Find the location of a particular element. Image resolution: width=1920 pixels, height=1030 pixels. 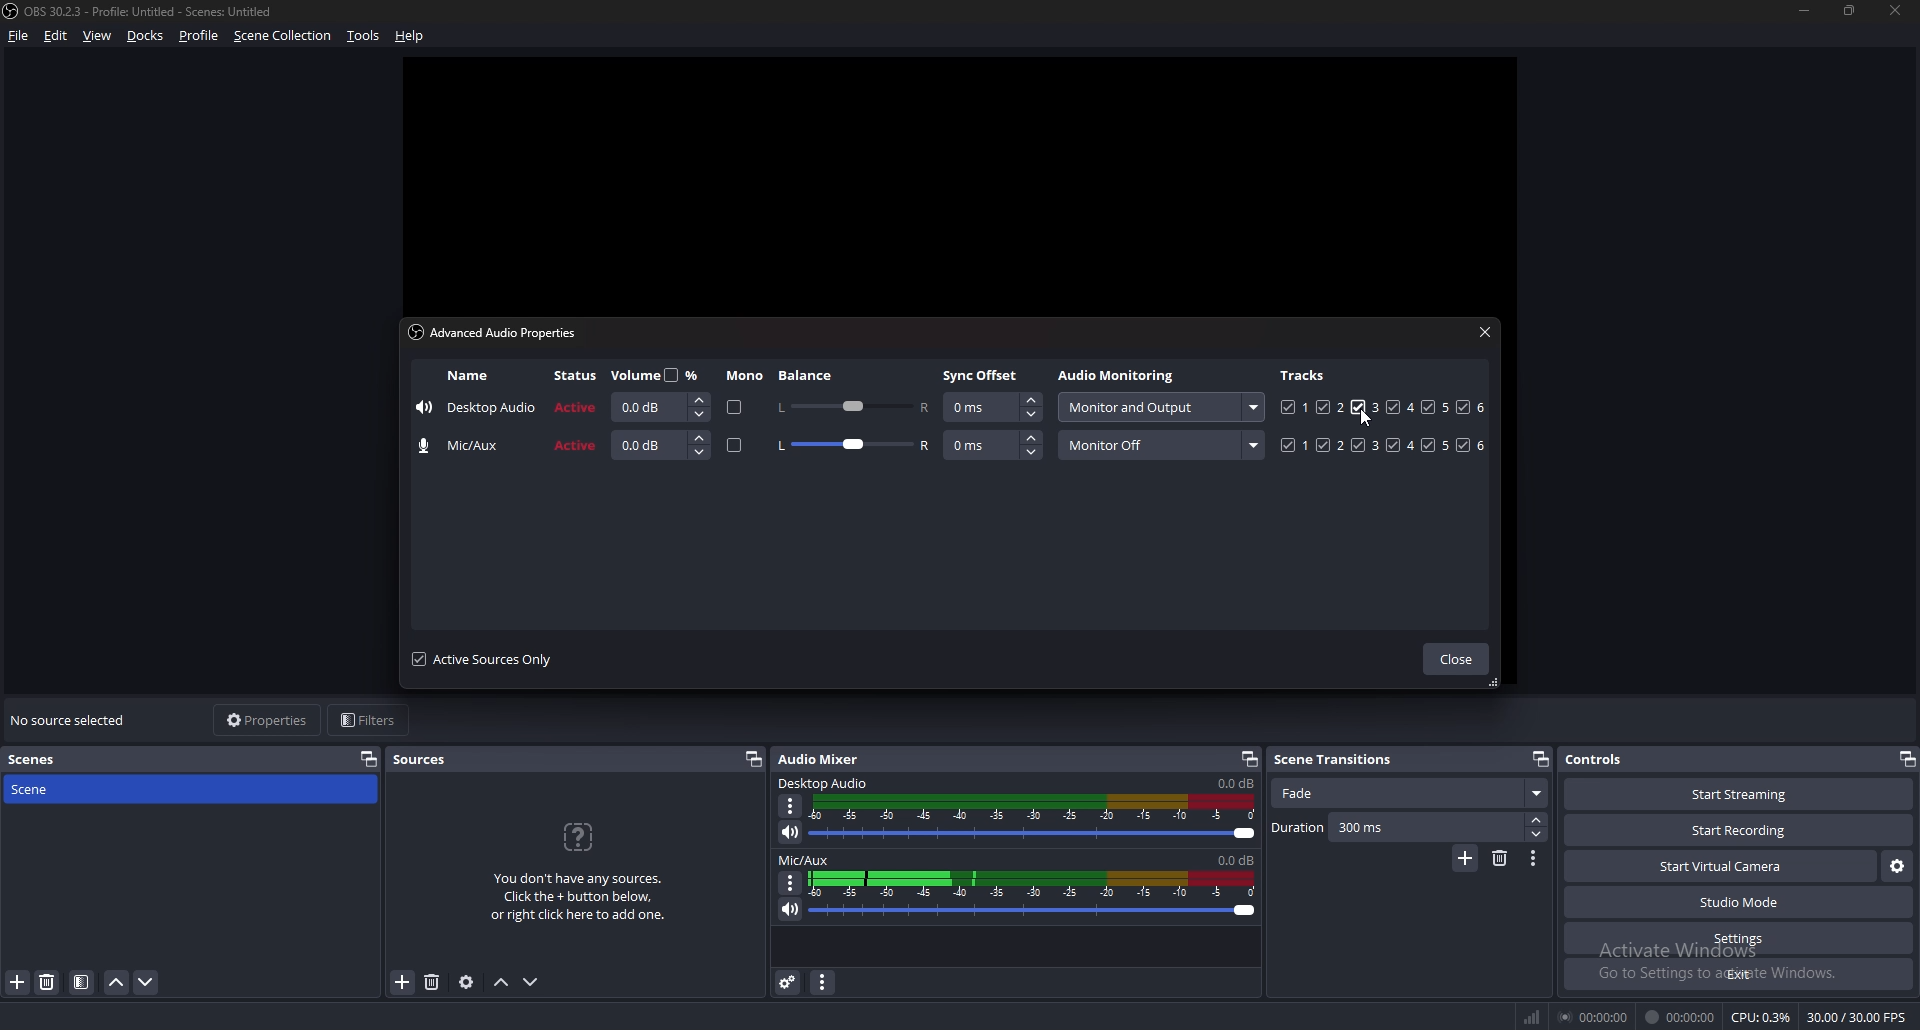

controls is located at coordinates (1608, 759).